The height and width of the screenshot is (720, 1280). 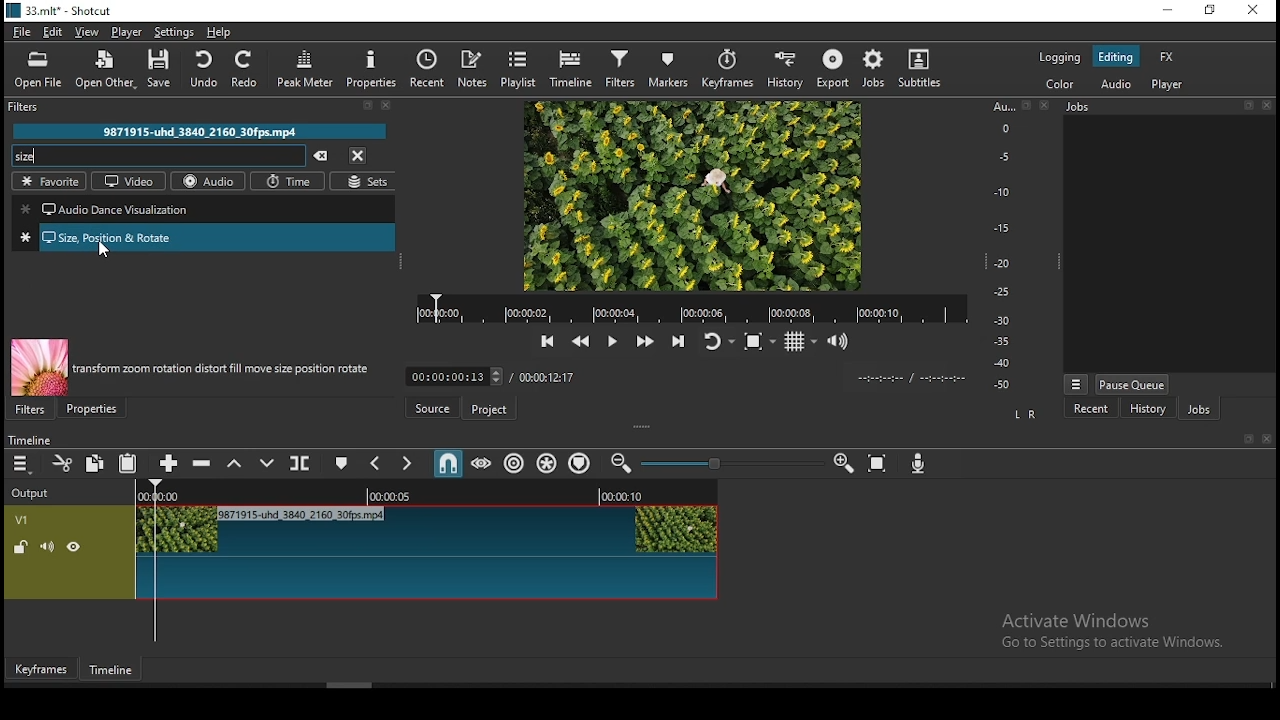 What do you see at coordinates (493, 409) in the screenshot?
I see `project` at bounding box center [493, 409].